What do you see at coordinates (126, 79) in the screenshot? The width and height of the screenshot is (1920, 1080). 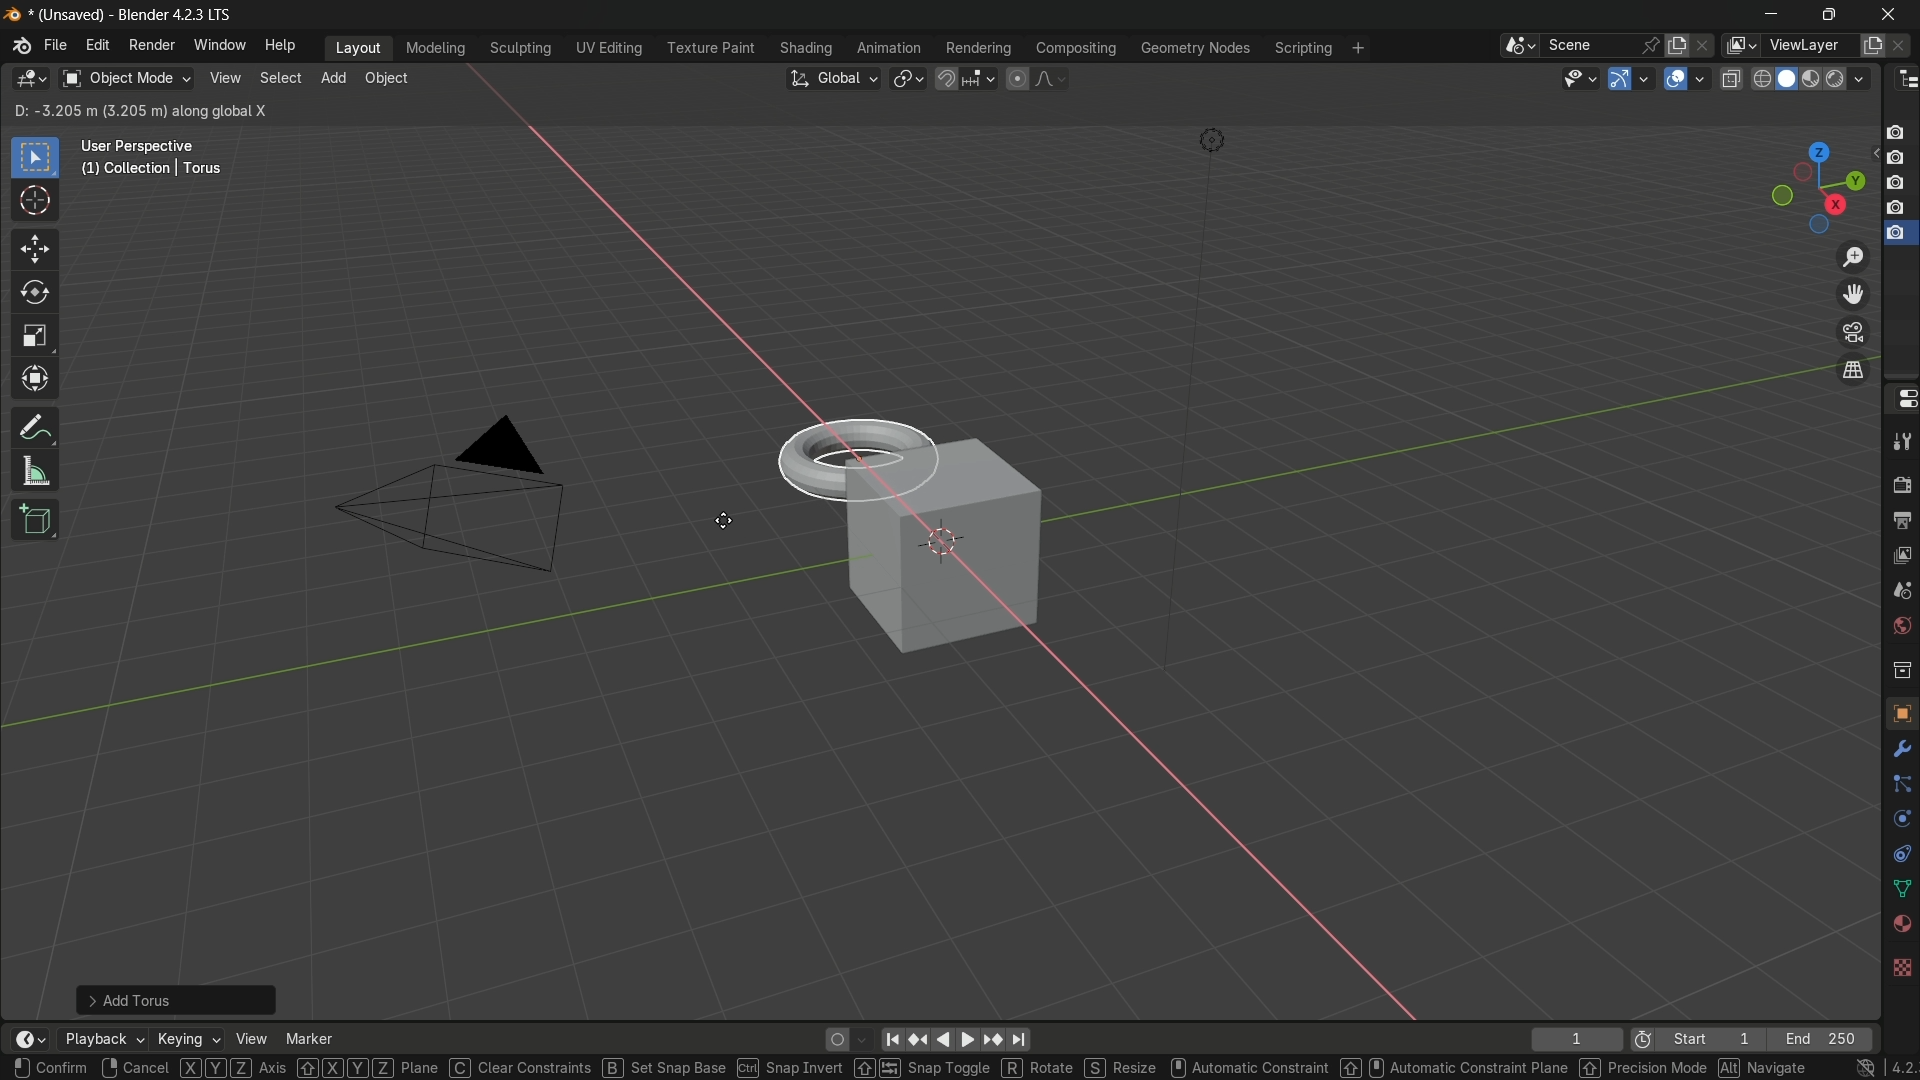 I see `object mode` at bounding box center [126, 79].